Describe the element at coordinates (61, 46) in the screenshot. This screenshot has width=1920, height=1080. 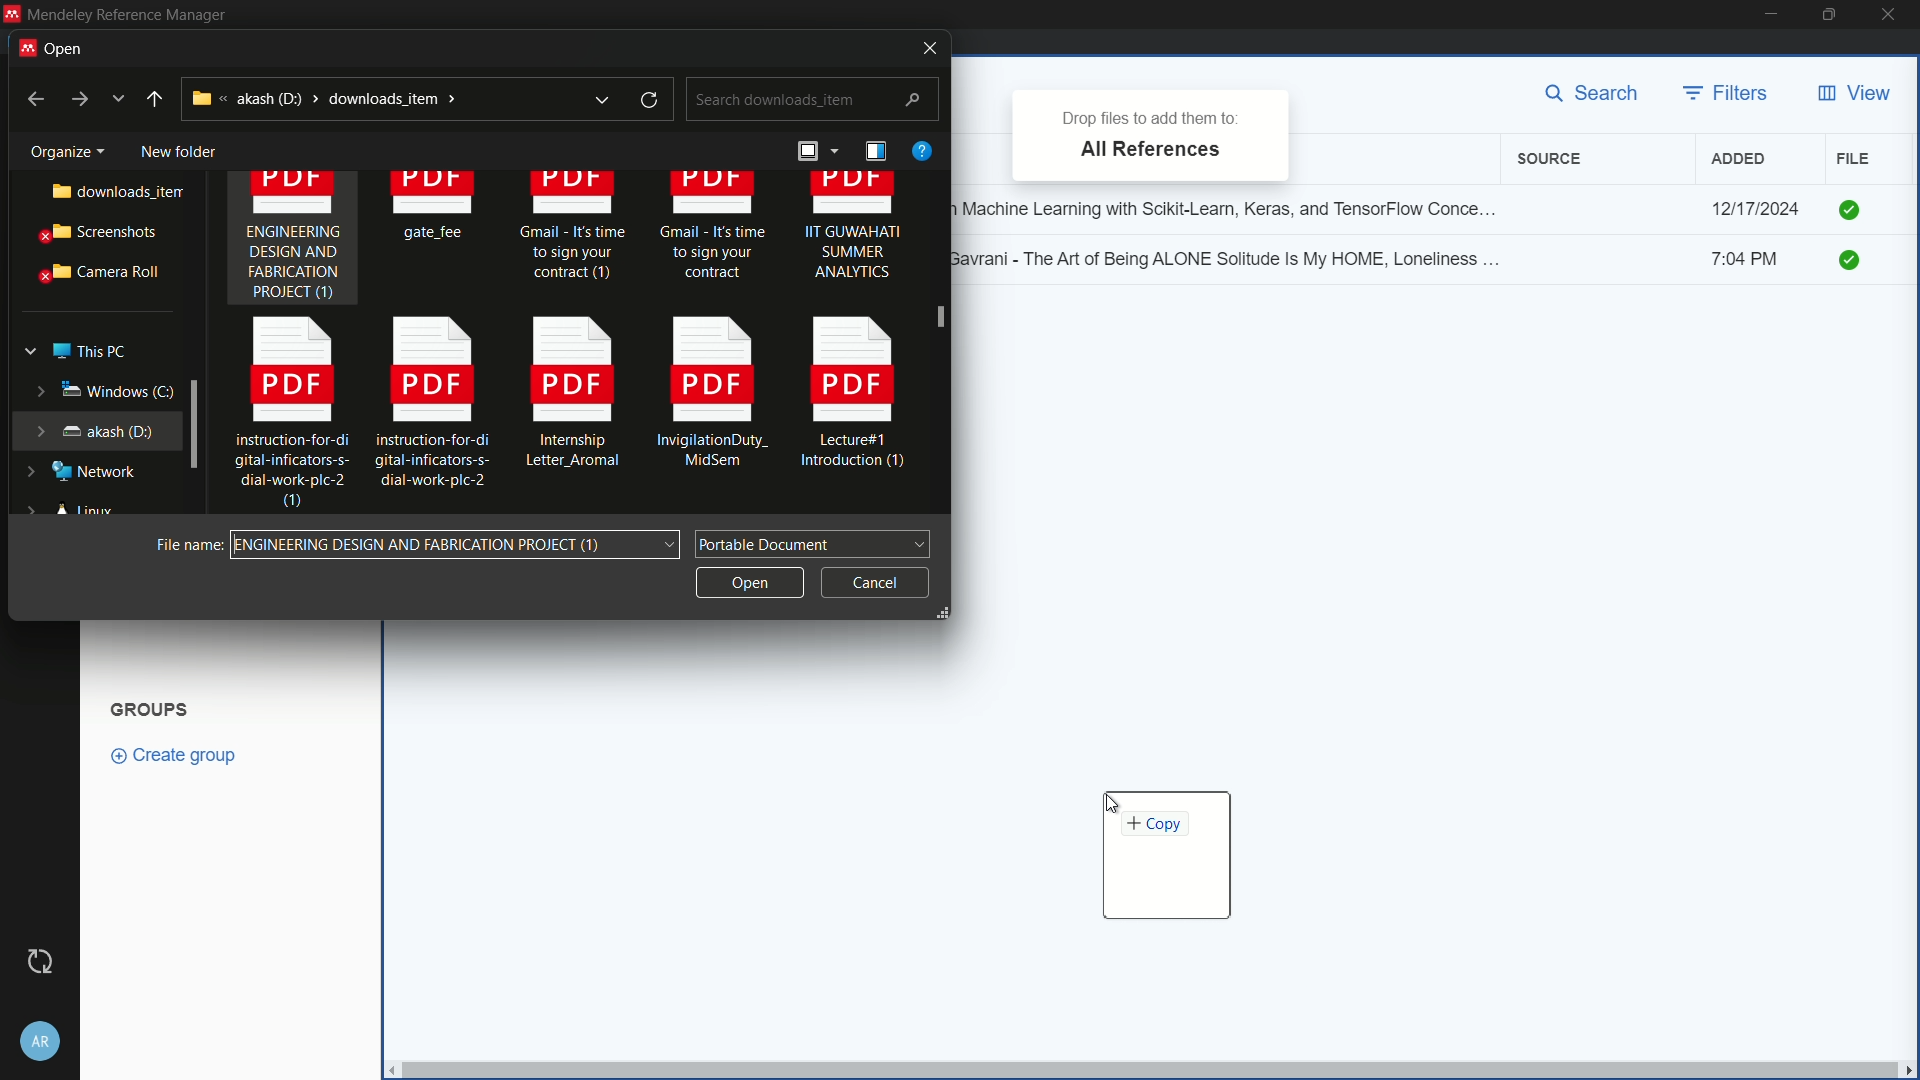
I see `open` at that location.